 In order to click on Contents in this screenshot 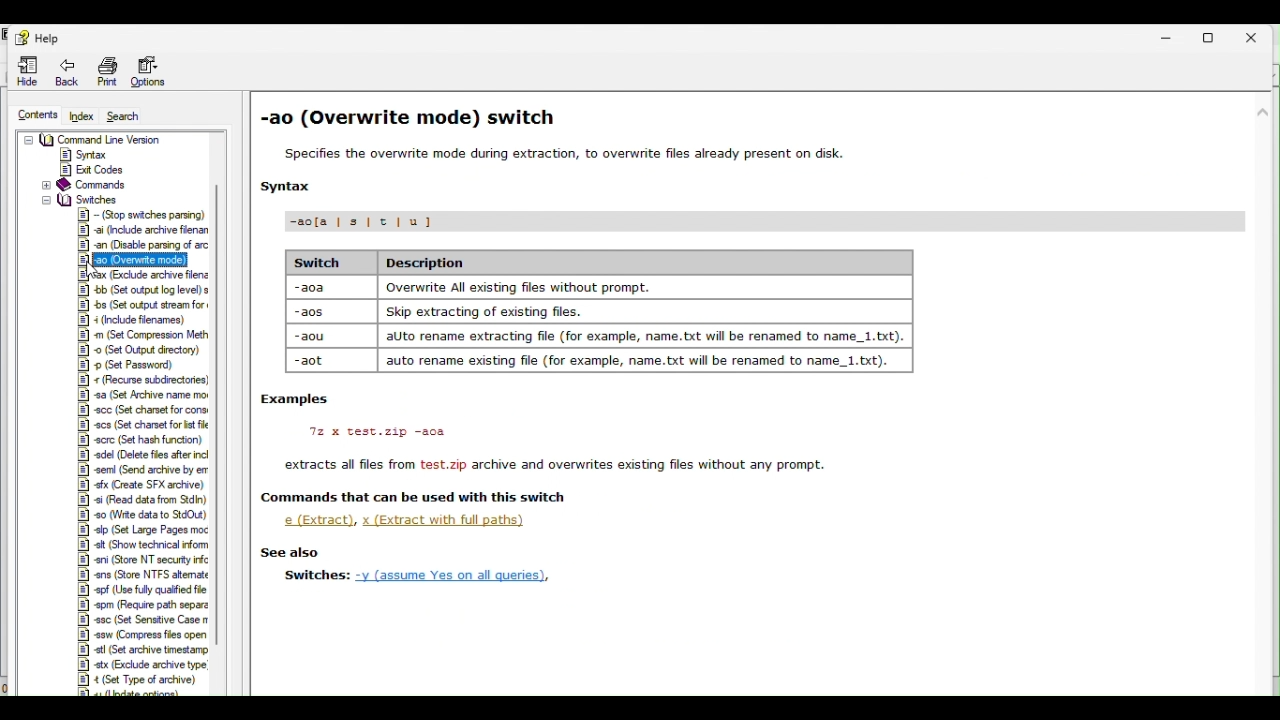, I will do `click(36, 116)`.